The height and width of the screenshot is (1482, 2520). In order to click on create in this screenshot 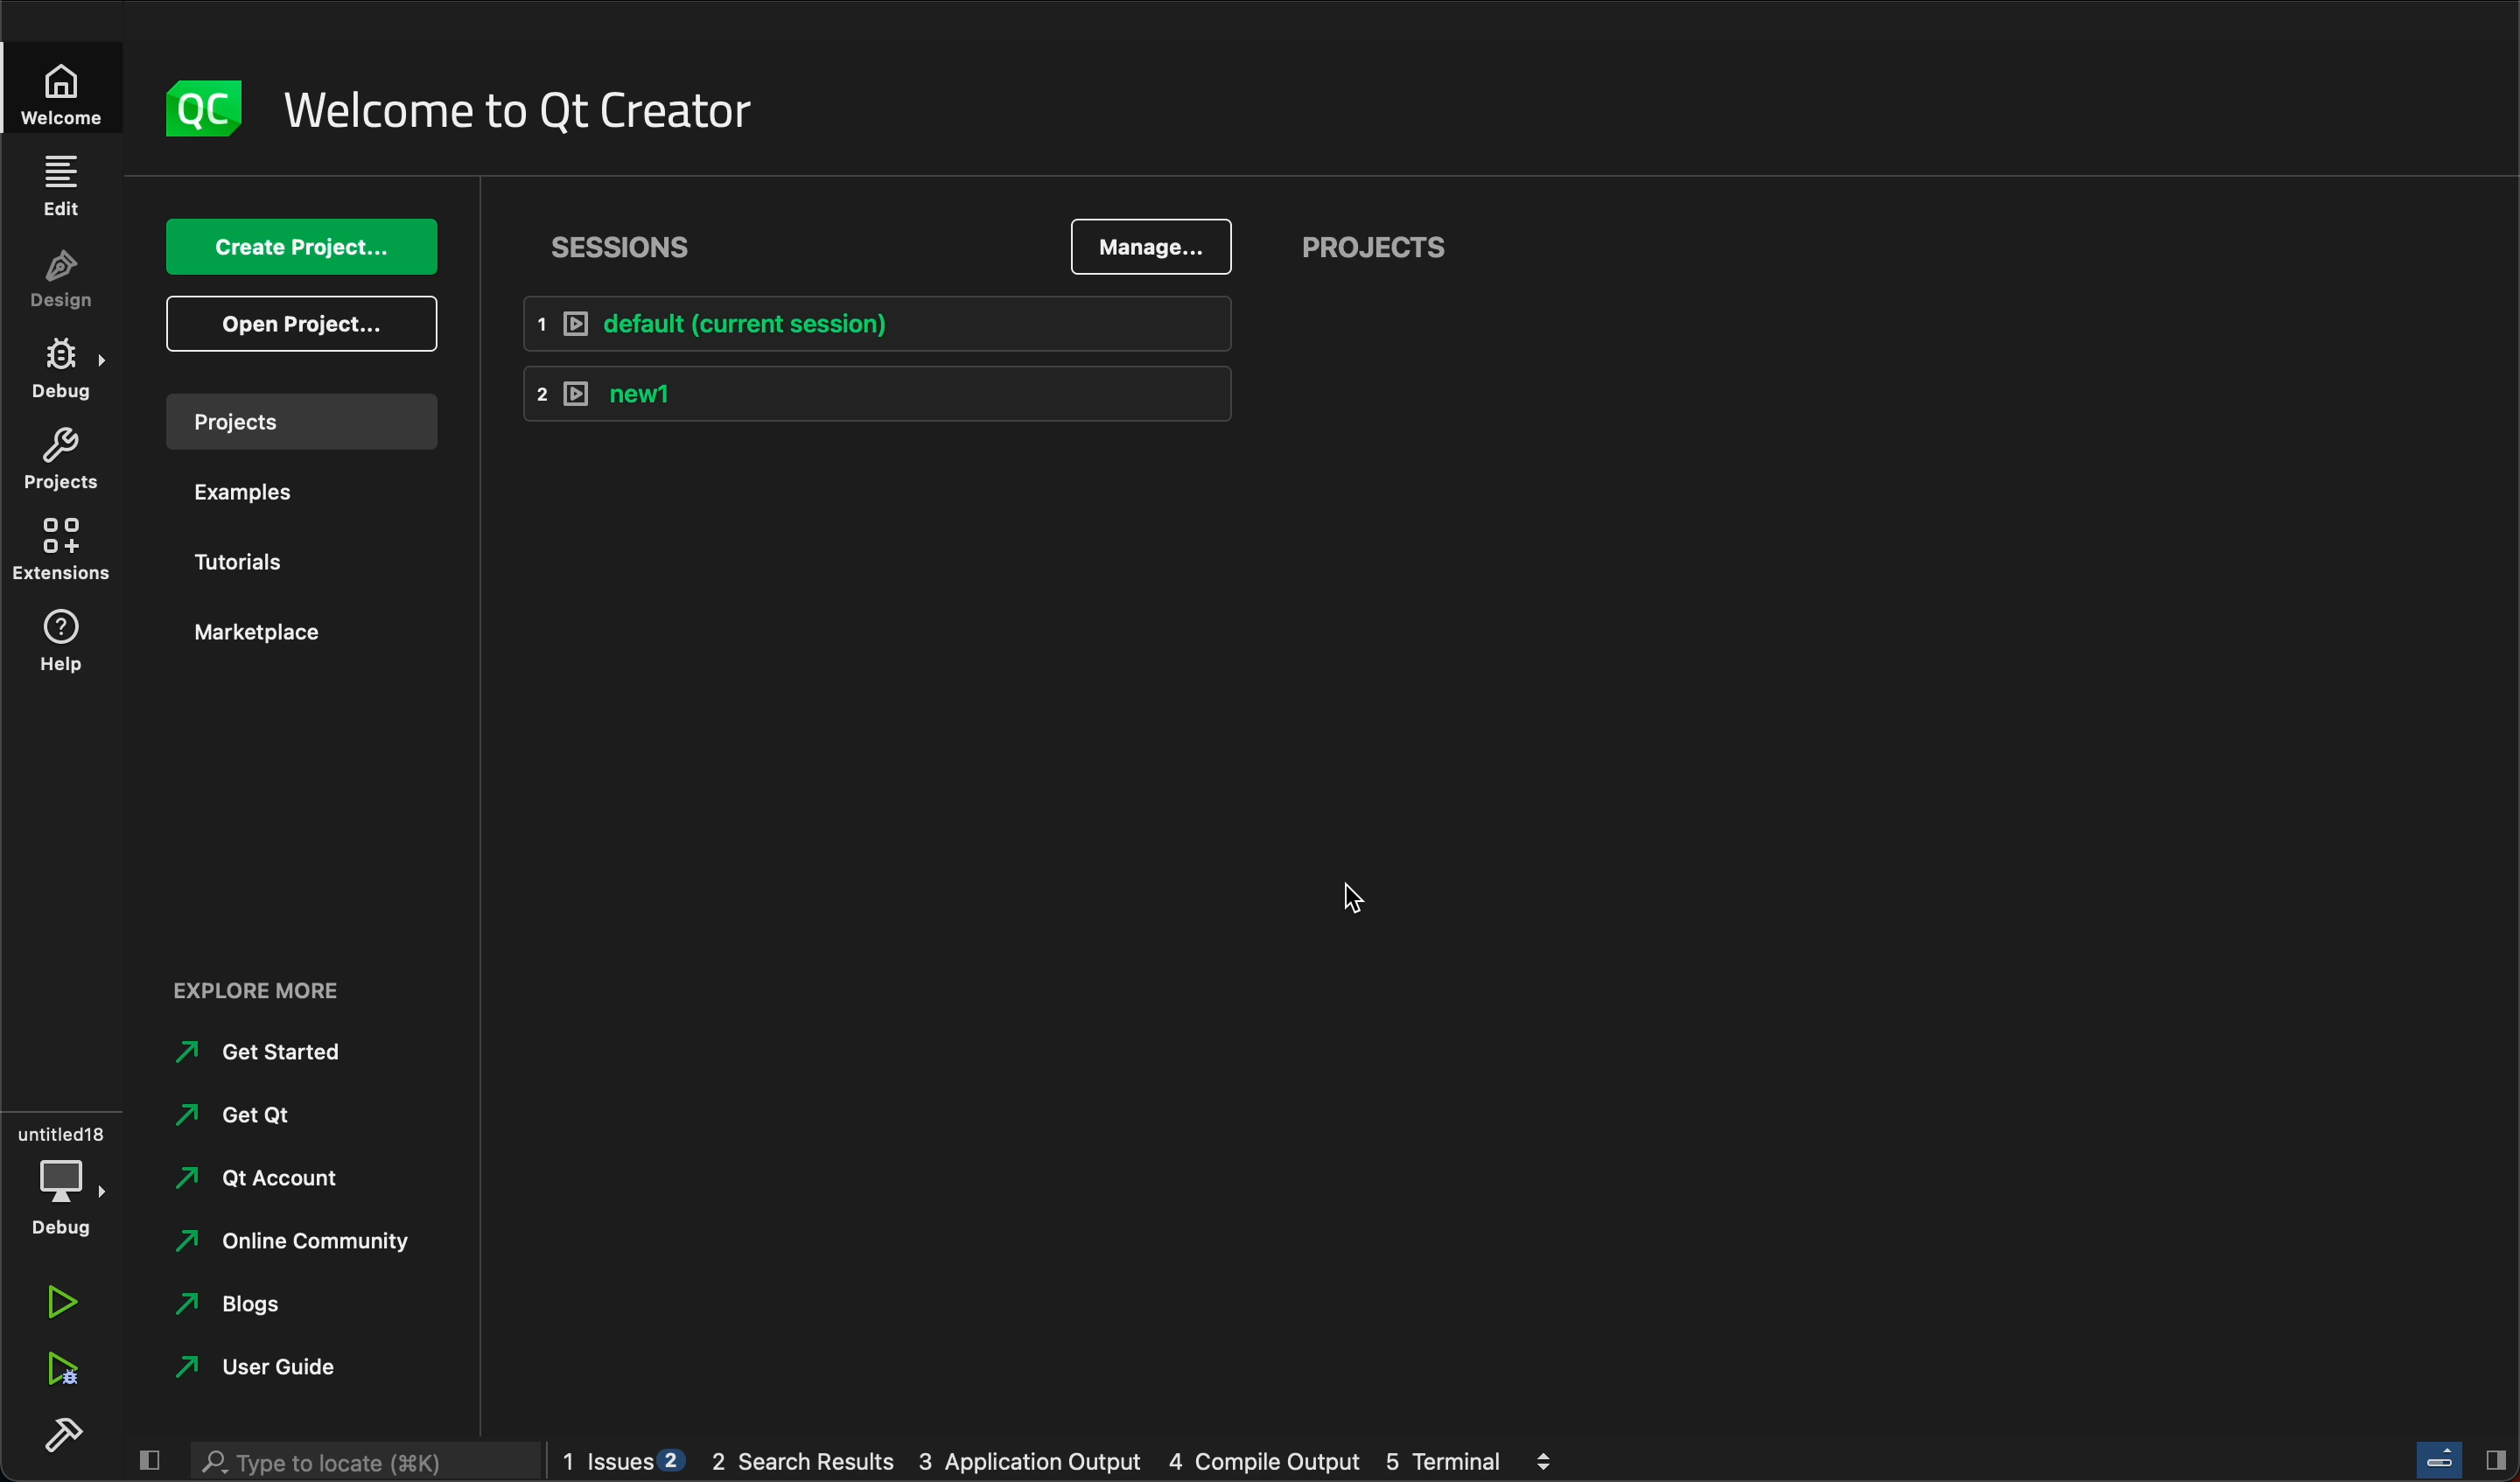, I will do `click(309, 251)`.